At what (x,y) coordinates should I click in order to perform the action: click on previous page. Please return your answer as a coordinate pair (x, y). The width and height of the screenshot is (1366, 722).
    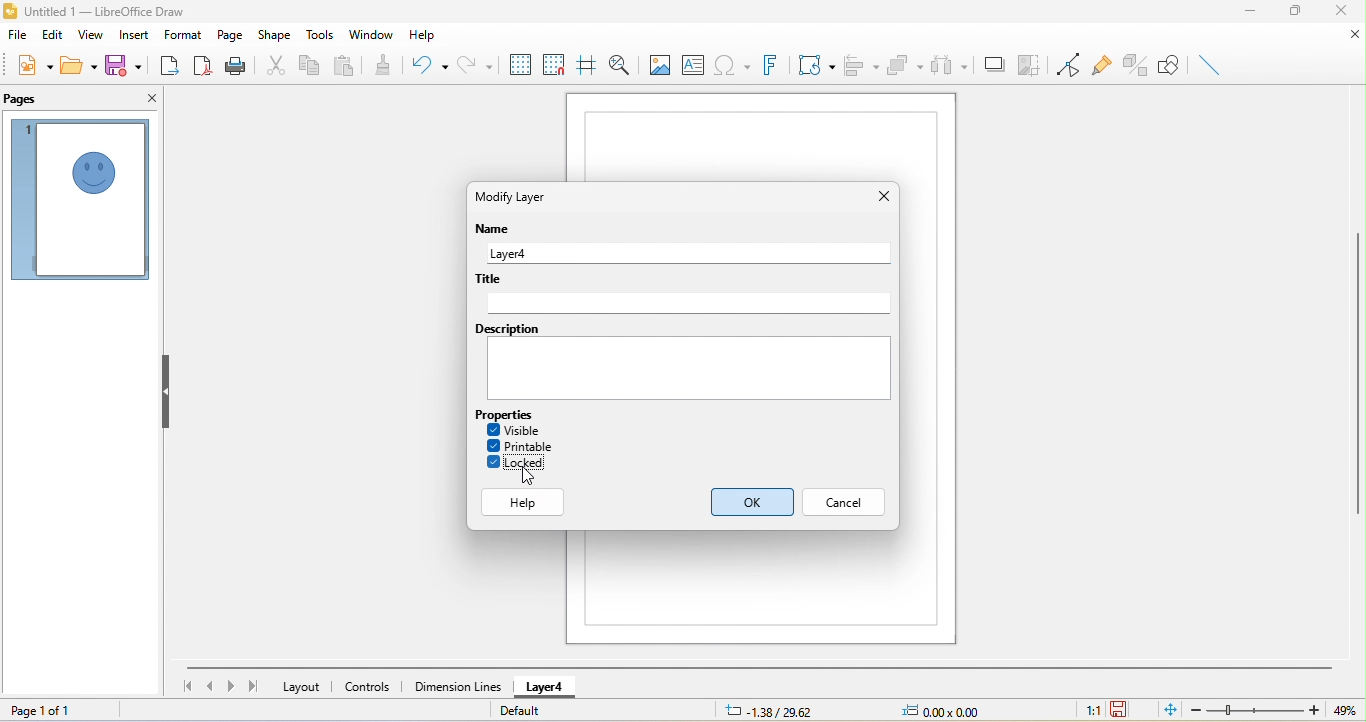
    Looking at the image, I should click on (209, 686).